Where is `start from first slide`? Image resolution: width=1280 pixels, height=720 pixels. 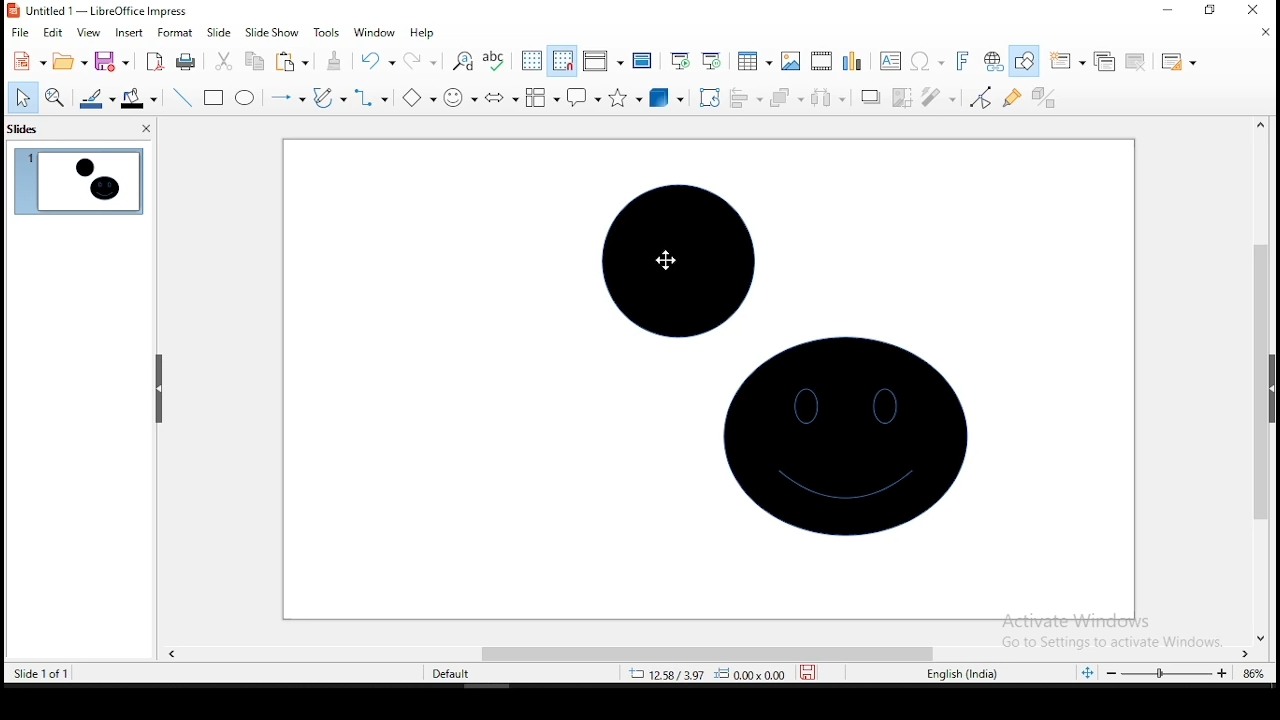 start from first slide is located at coordinates (680, 61).